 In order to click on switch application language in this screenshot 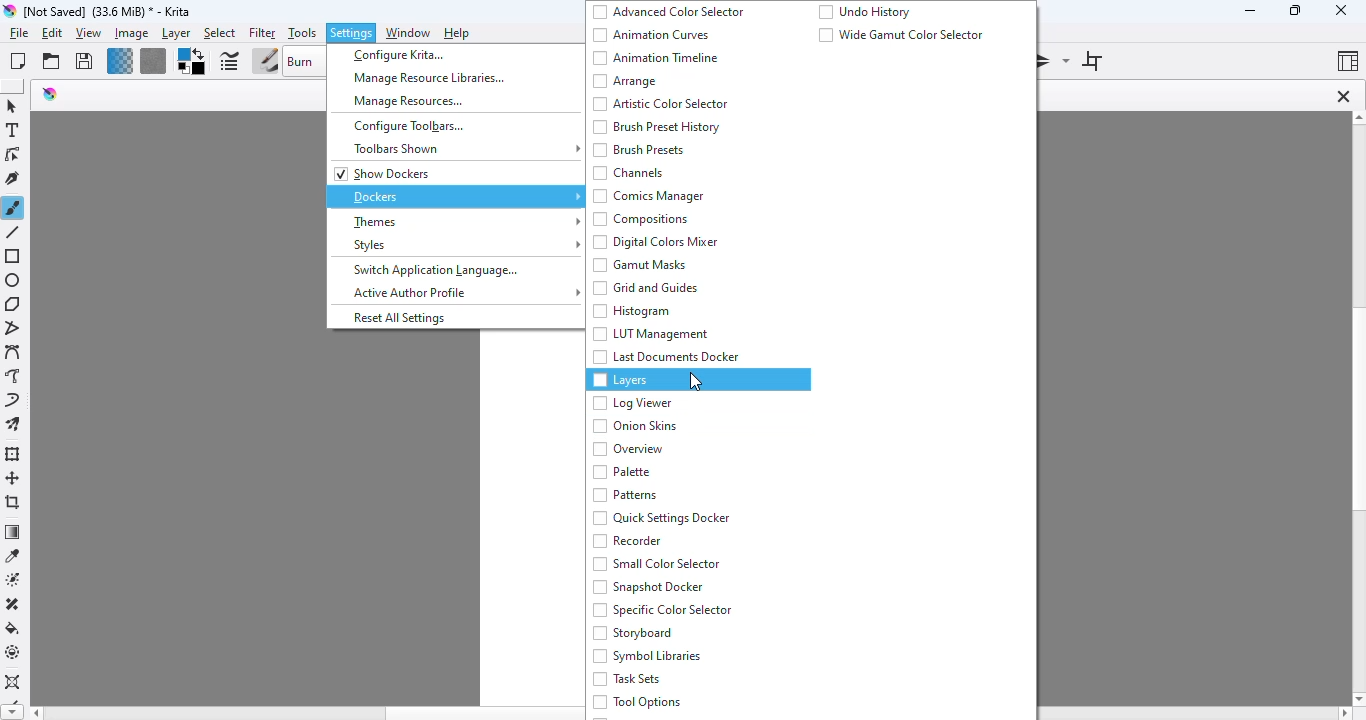, I will do `click(434, 270)`.